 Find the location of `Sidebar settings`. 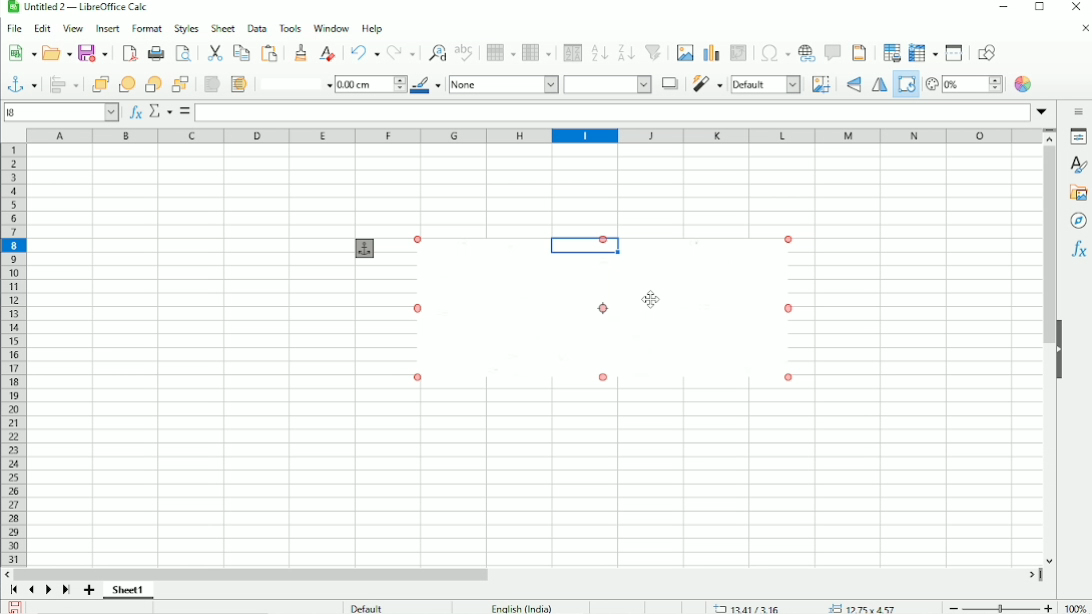

Sidebar settings is located at coordinates (1076, 111).